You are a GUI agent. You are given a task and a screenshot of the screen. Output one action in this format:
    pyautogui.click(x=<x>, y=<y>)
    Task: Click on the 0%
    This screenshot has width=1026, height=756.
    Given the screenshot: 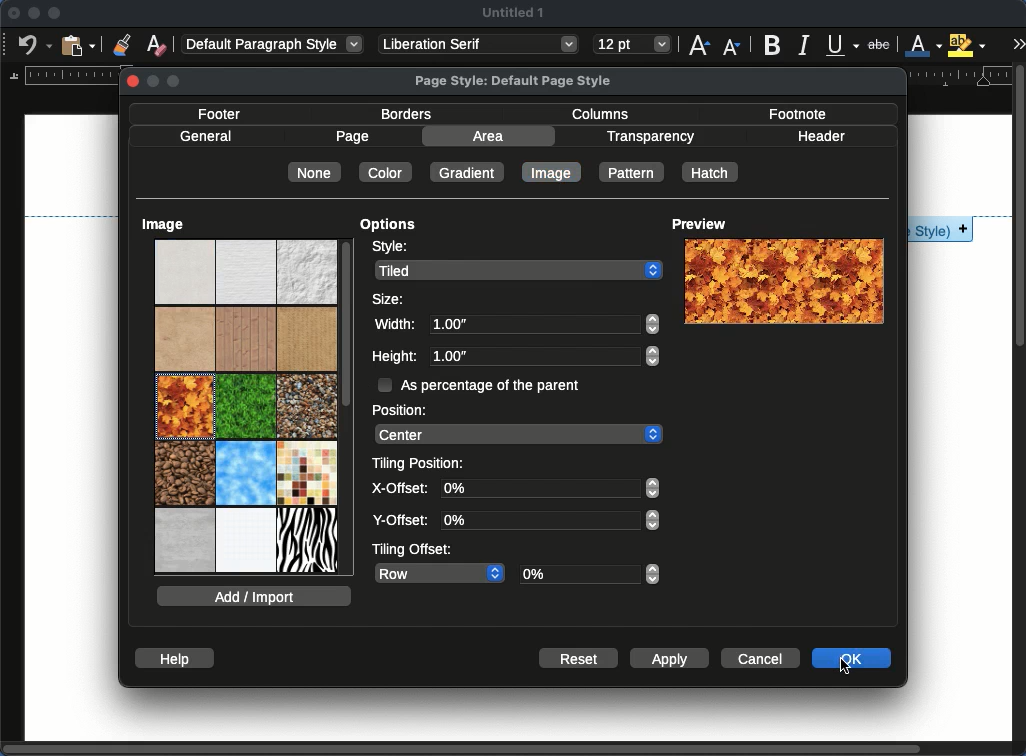 What is the action you would take?
    pyautogui.click(x=550, y=488)
    